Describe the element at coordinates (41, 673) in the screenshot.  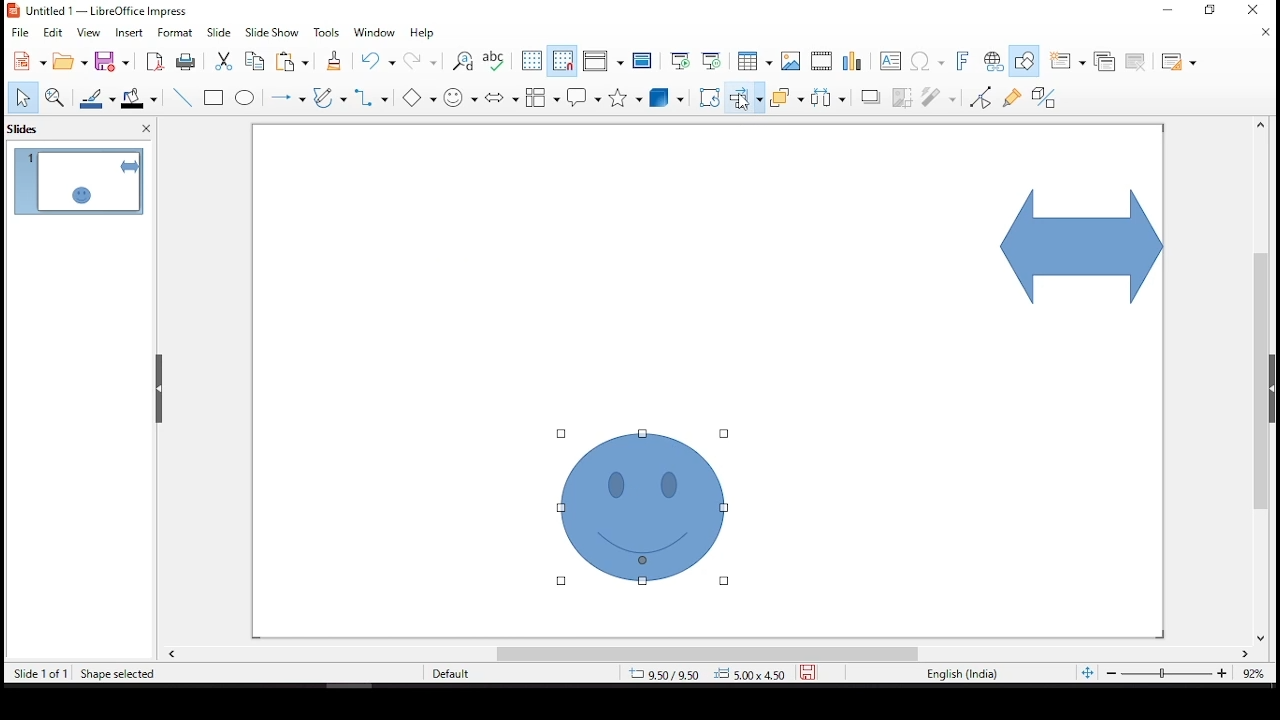
I see `slide 1 of 1` at that location.